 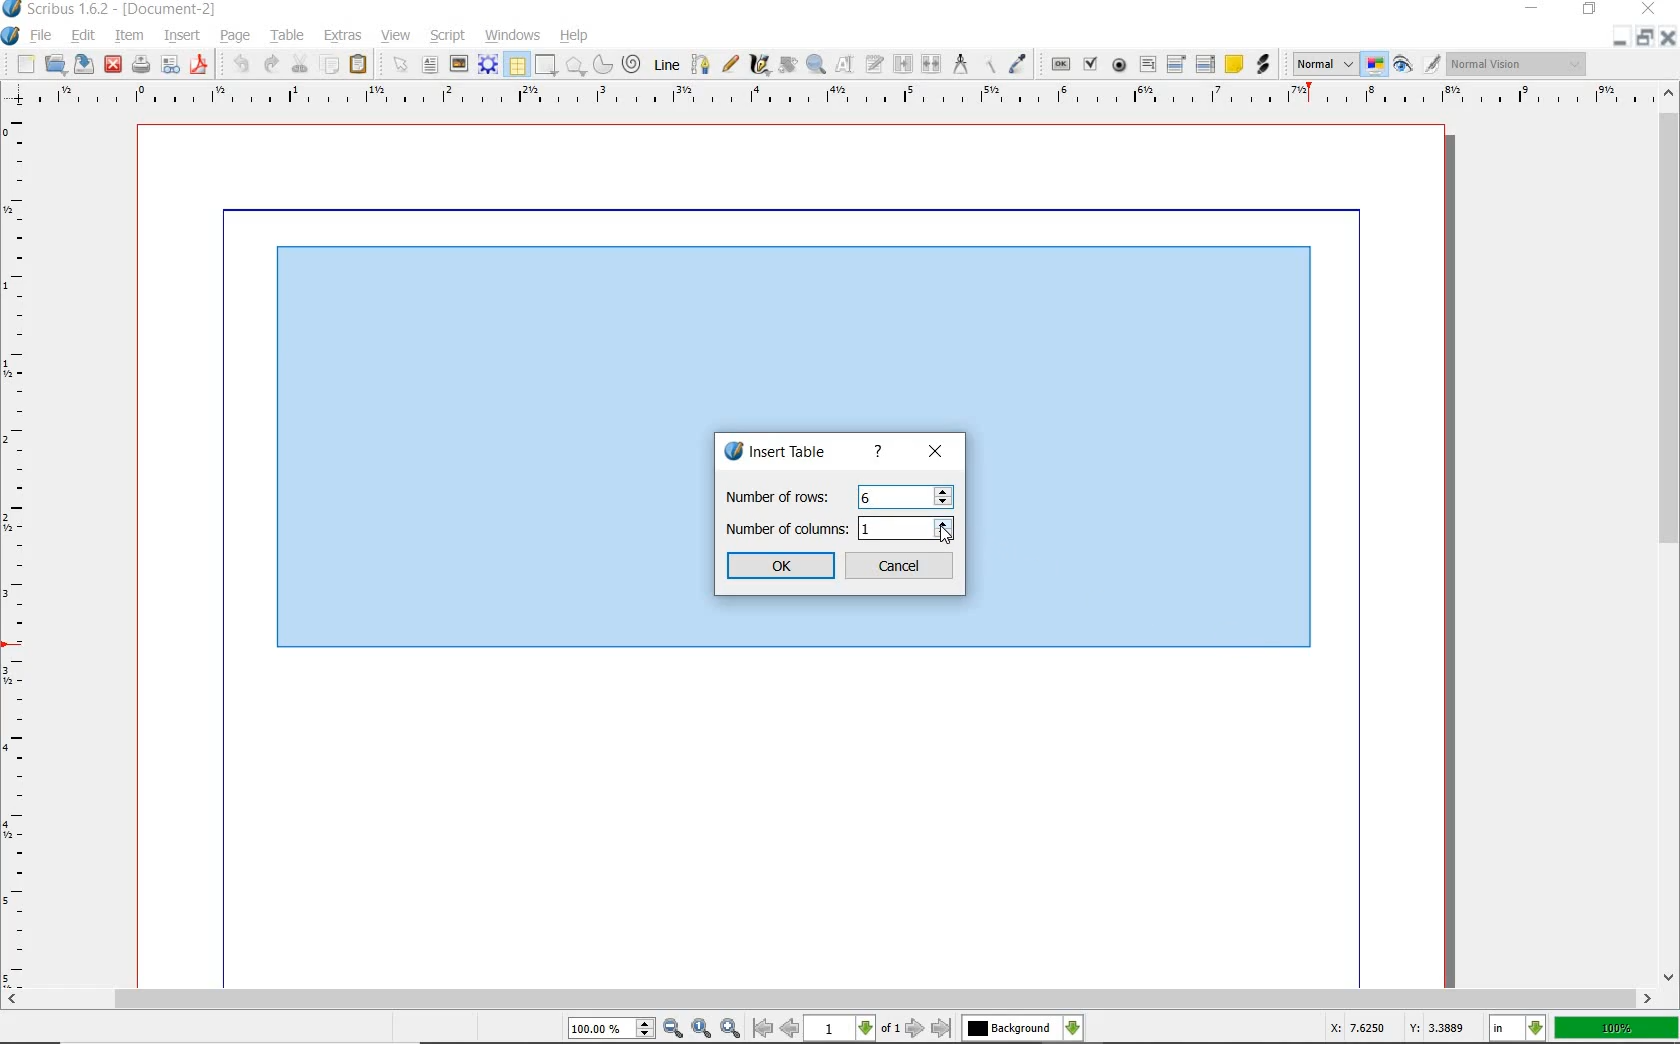 What do you see at coordinates (774, 451) in the screenshot?
I see `insert table` at bounding box center [774, 451].